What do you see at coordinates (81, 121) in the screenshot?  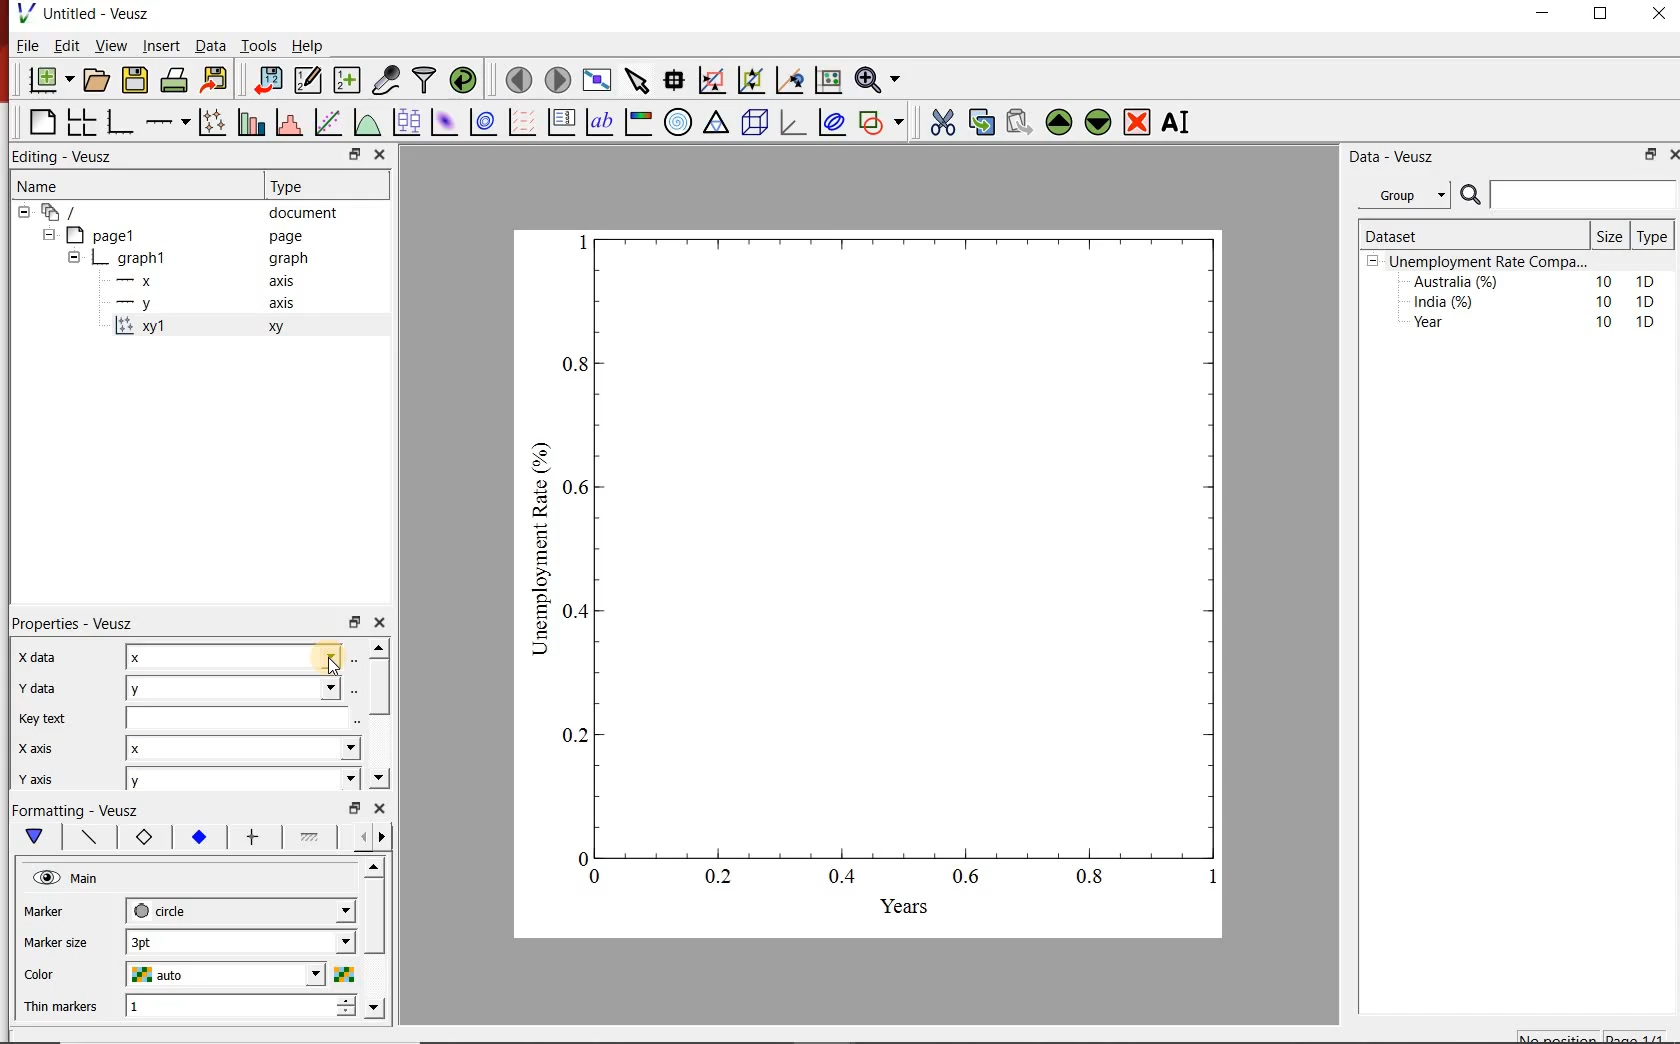 I see `arrange graphs` at bounding box center [81, 121].